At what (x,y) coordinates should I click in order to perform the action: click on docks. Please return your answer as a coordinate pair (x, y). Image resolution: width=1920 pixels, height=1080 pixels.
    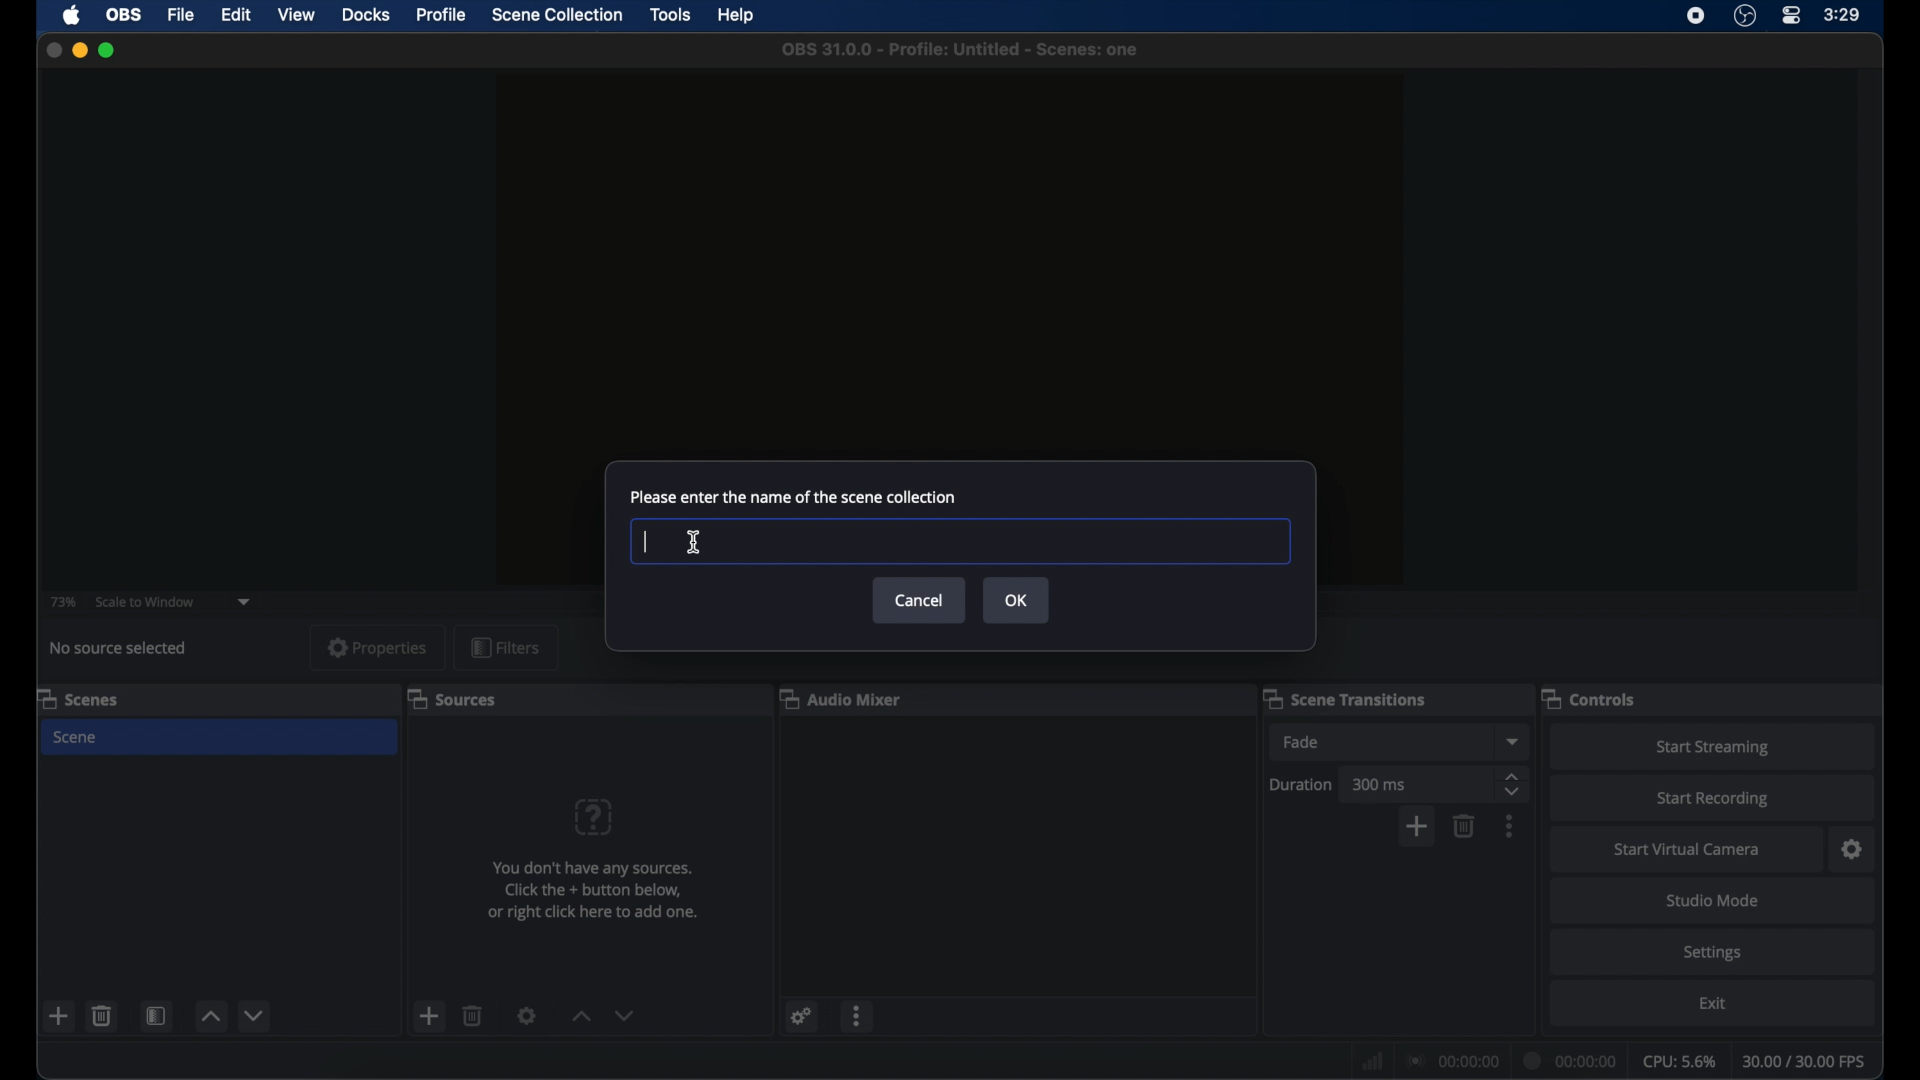
    Looking at the image, I should click on (366, 15).